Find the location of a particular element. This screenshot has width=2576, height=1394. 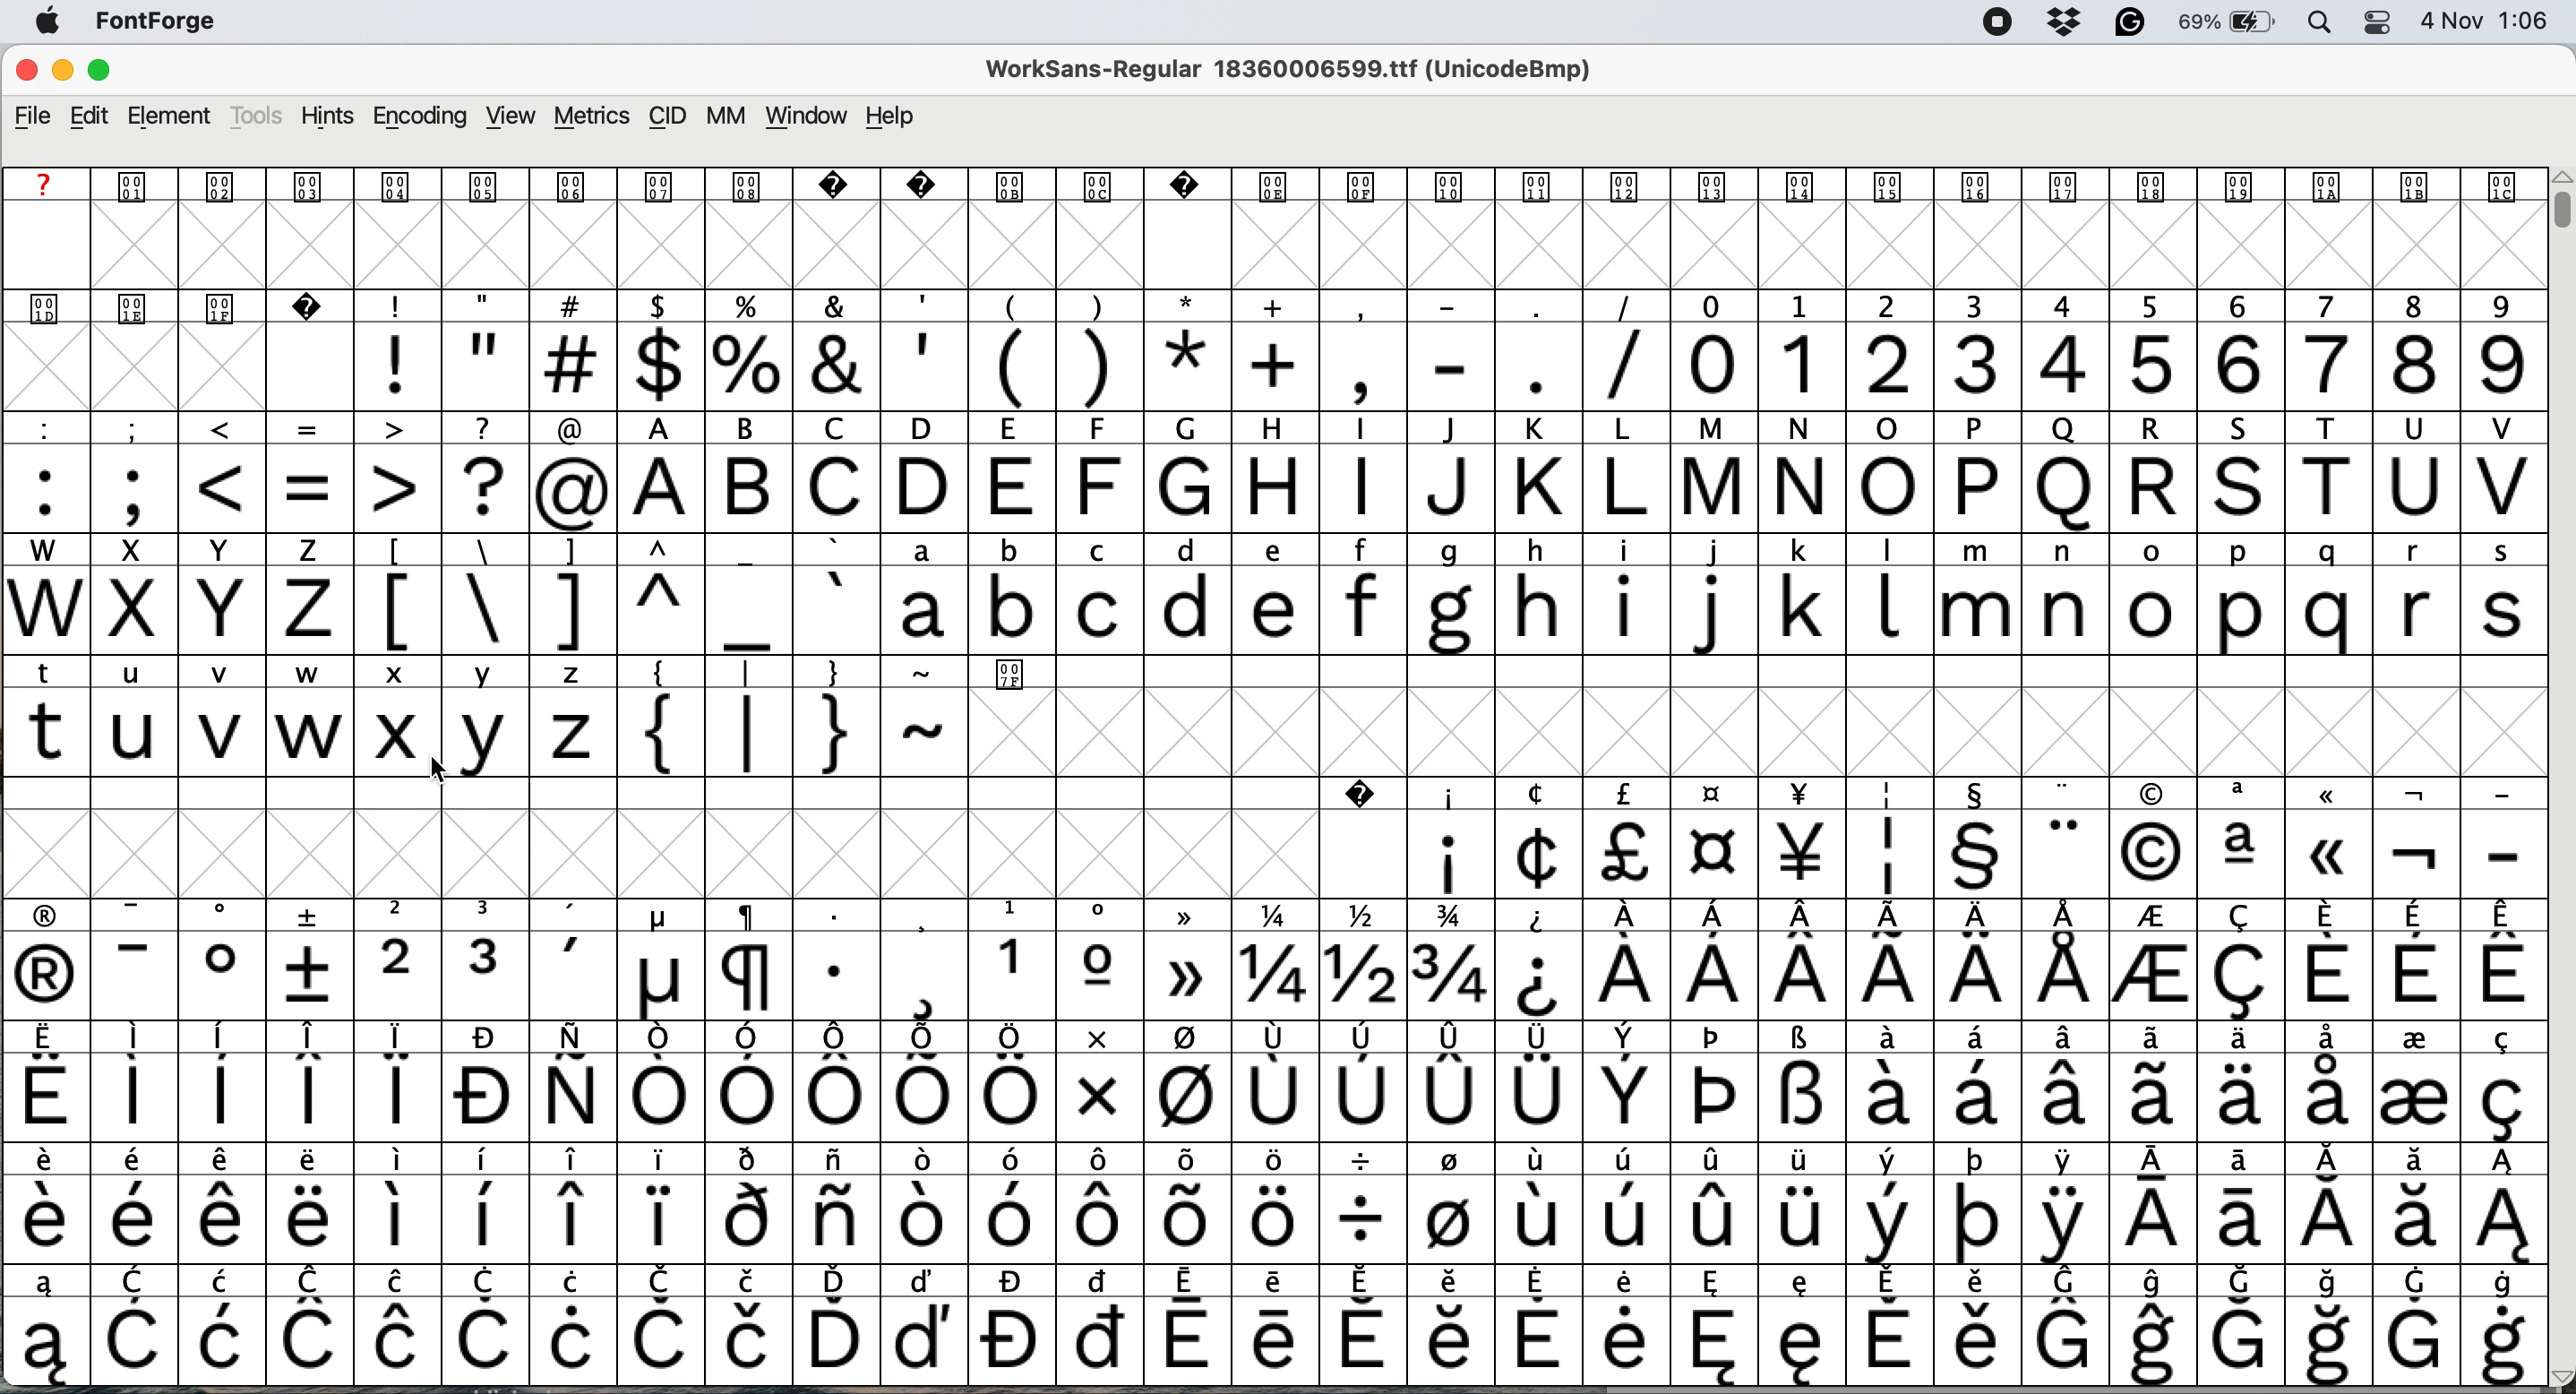

window is located at coordinates (805, 117).